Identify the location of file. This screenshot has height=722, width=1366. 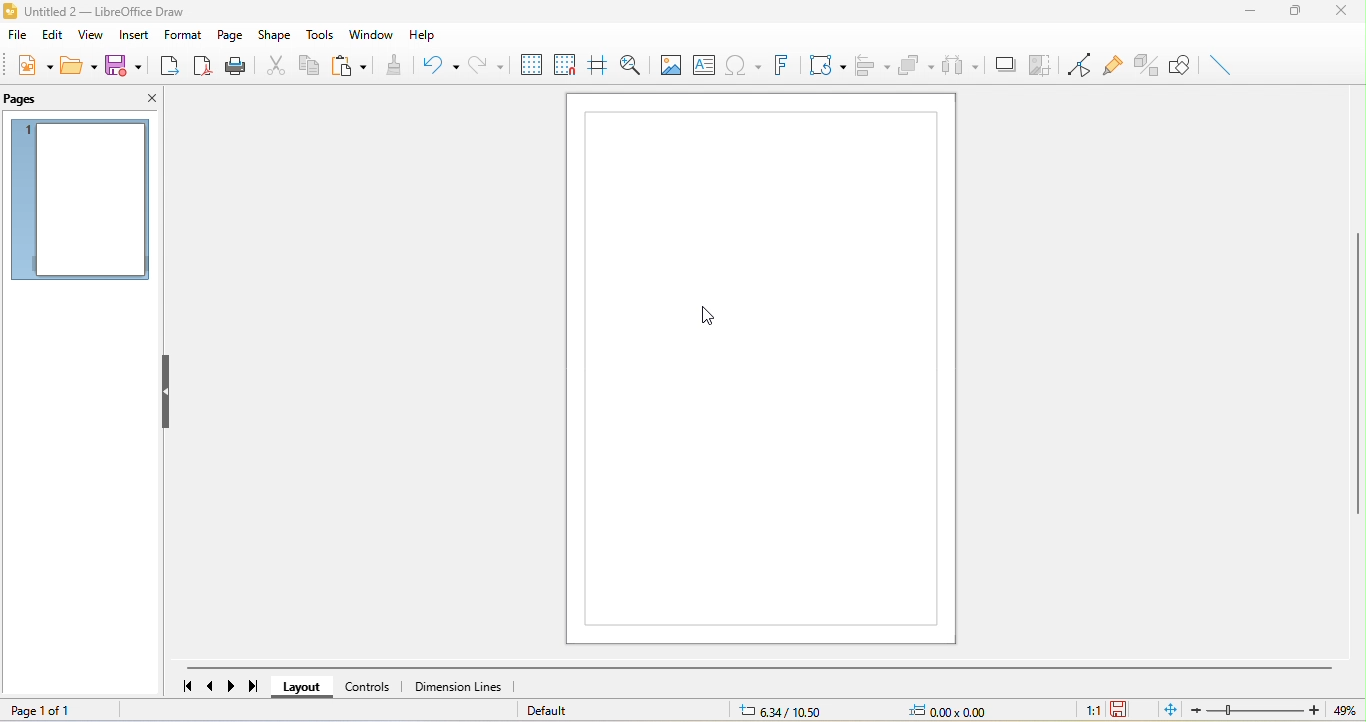
(15, 35).